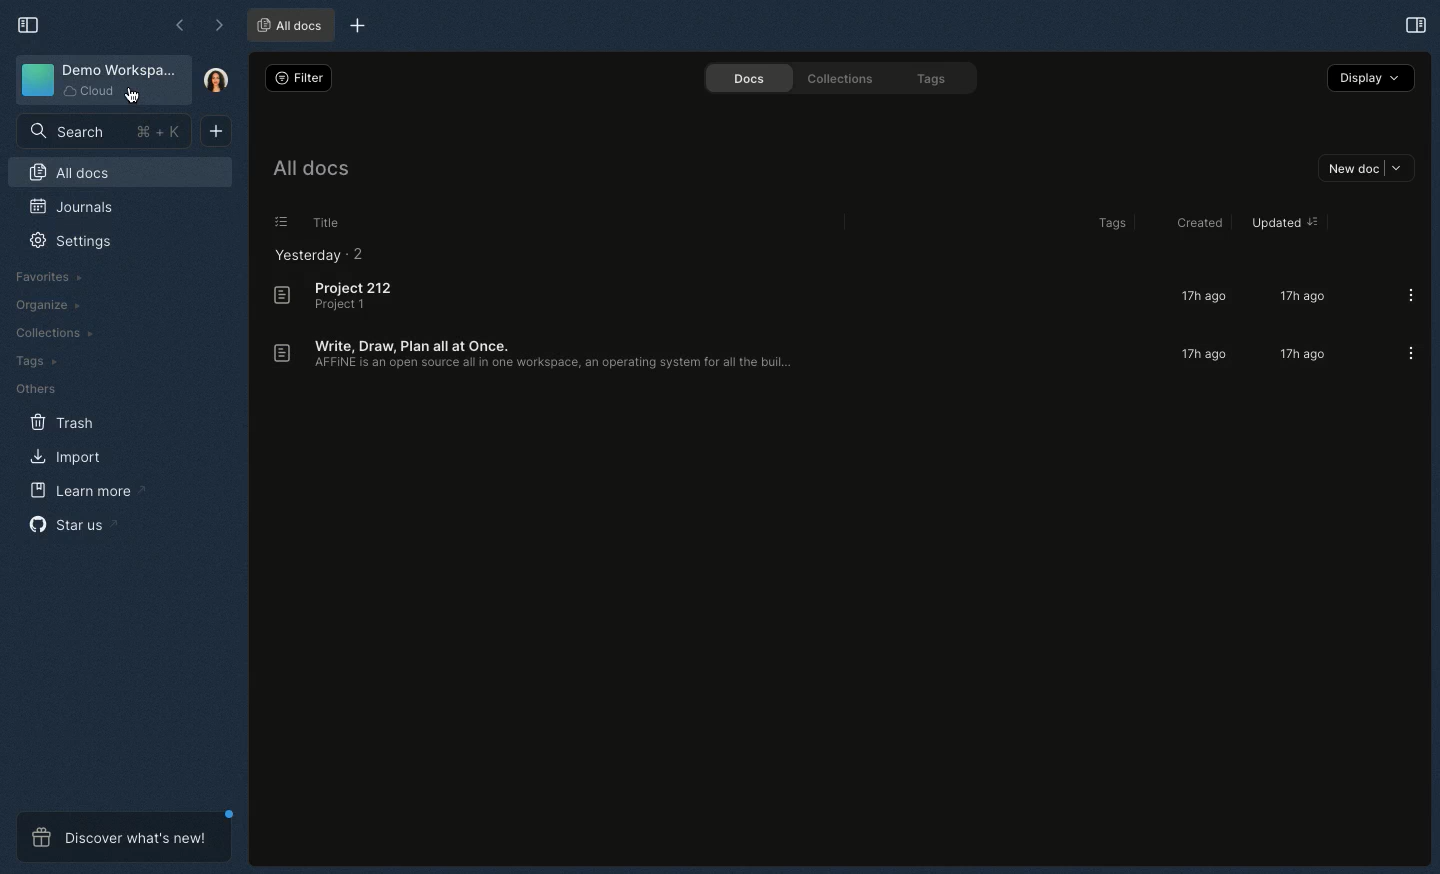 The height and width of the screenshot is (874, 1440). What do you see at coordinates (330, 220) in the screenshot?
I see `Title` at bounding box center [330, 220].